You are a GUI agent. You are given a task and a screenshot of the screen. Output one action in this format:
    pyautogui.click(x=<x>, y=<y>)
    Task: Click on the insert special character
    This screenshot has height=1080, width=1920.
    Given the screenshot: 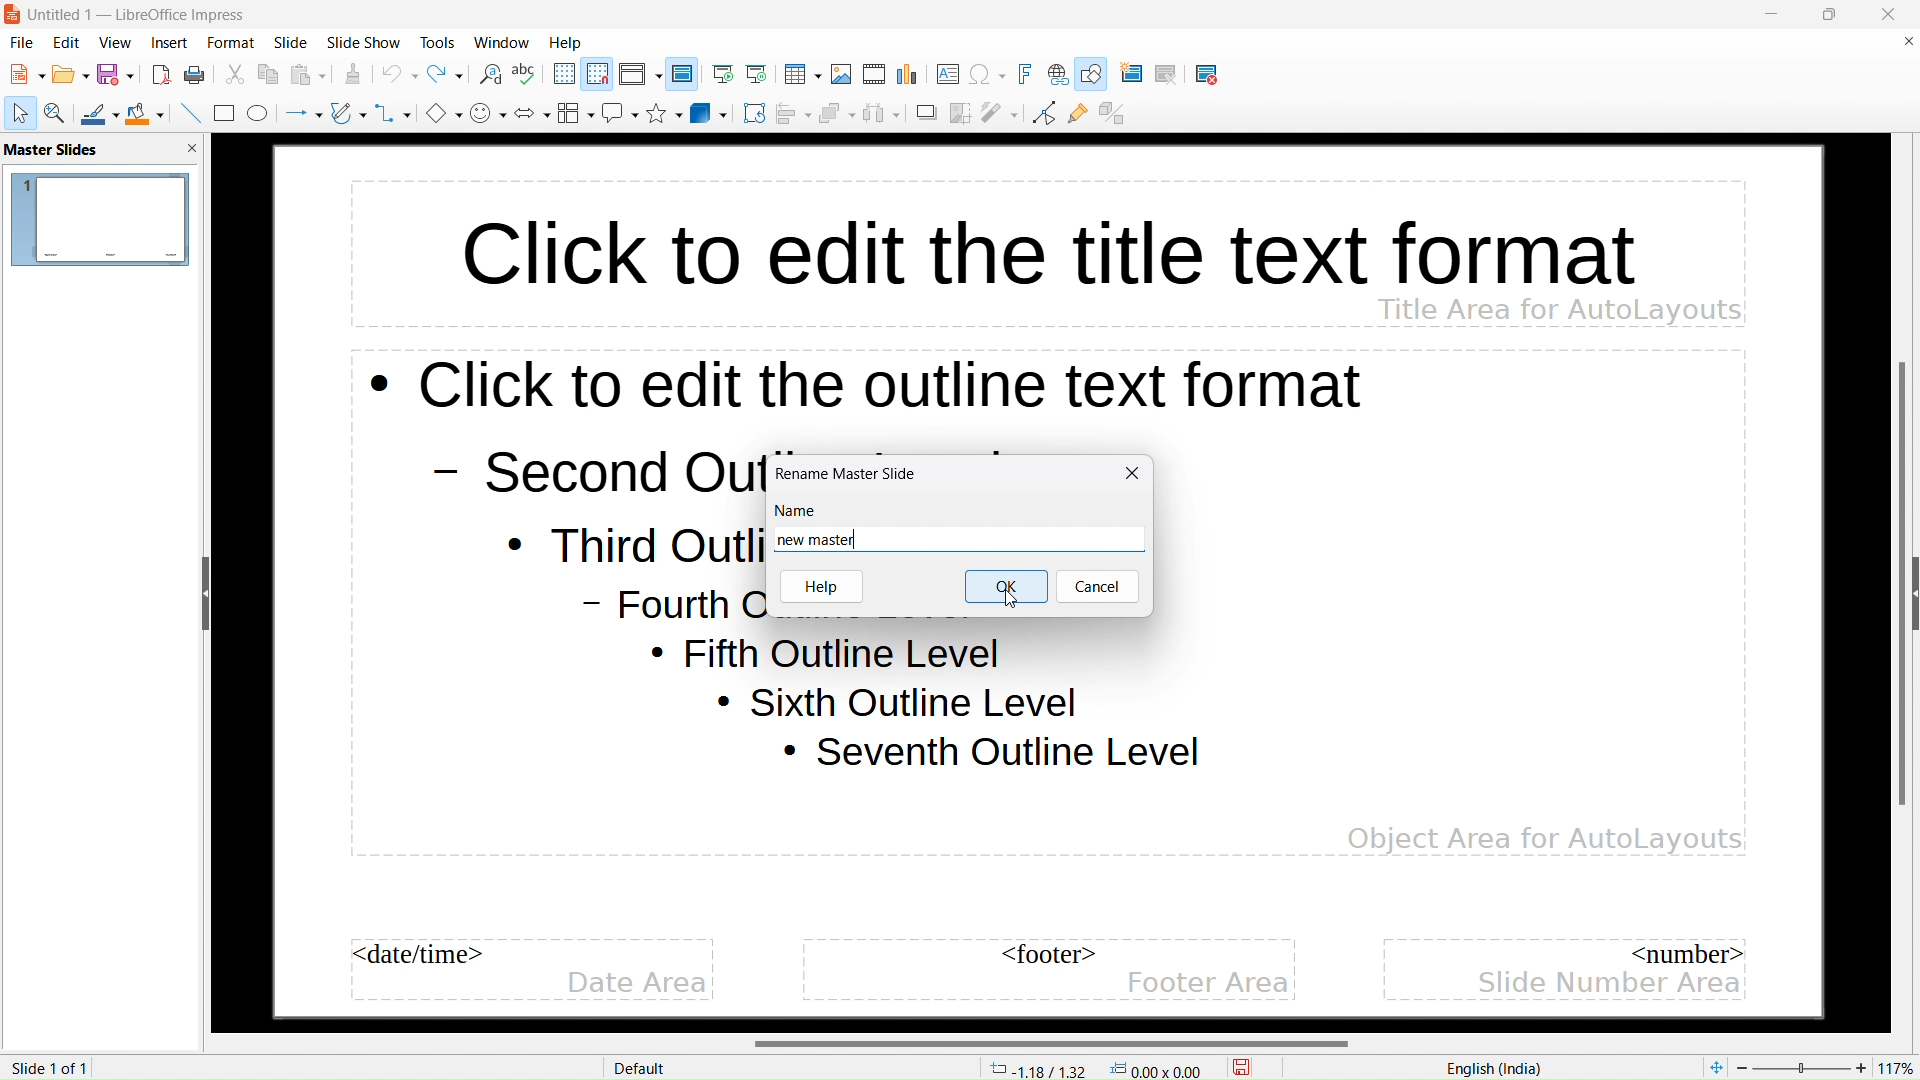 What is the action you would take?
    pyautogui.click(x=987, y=74)
    